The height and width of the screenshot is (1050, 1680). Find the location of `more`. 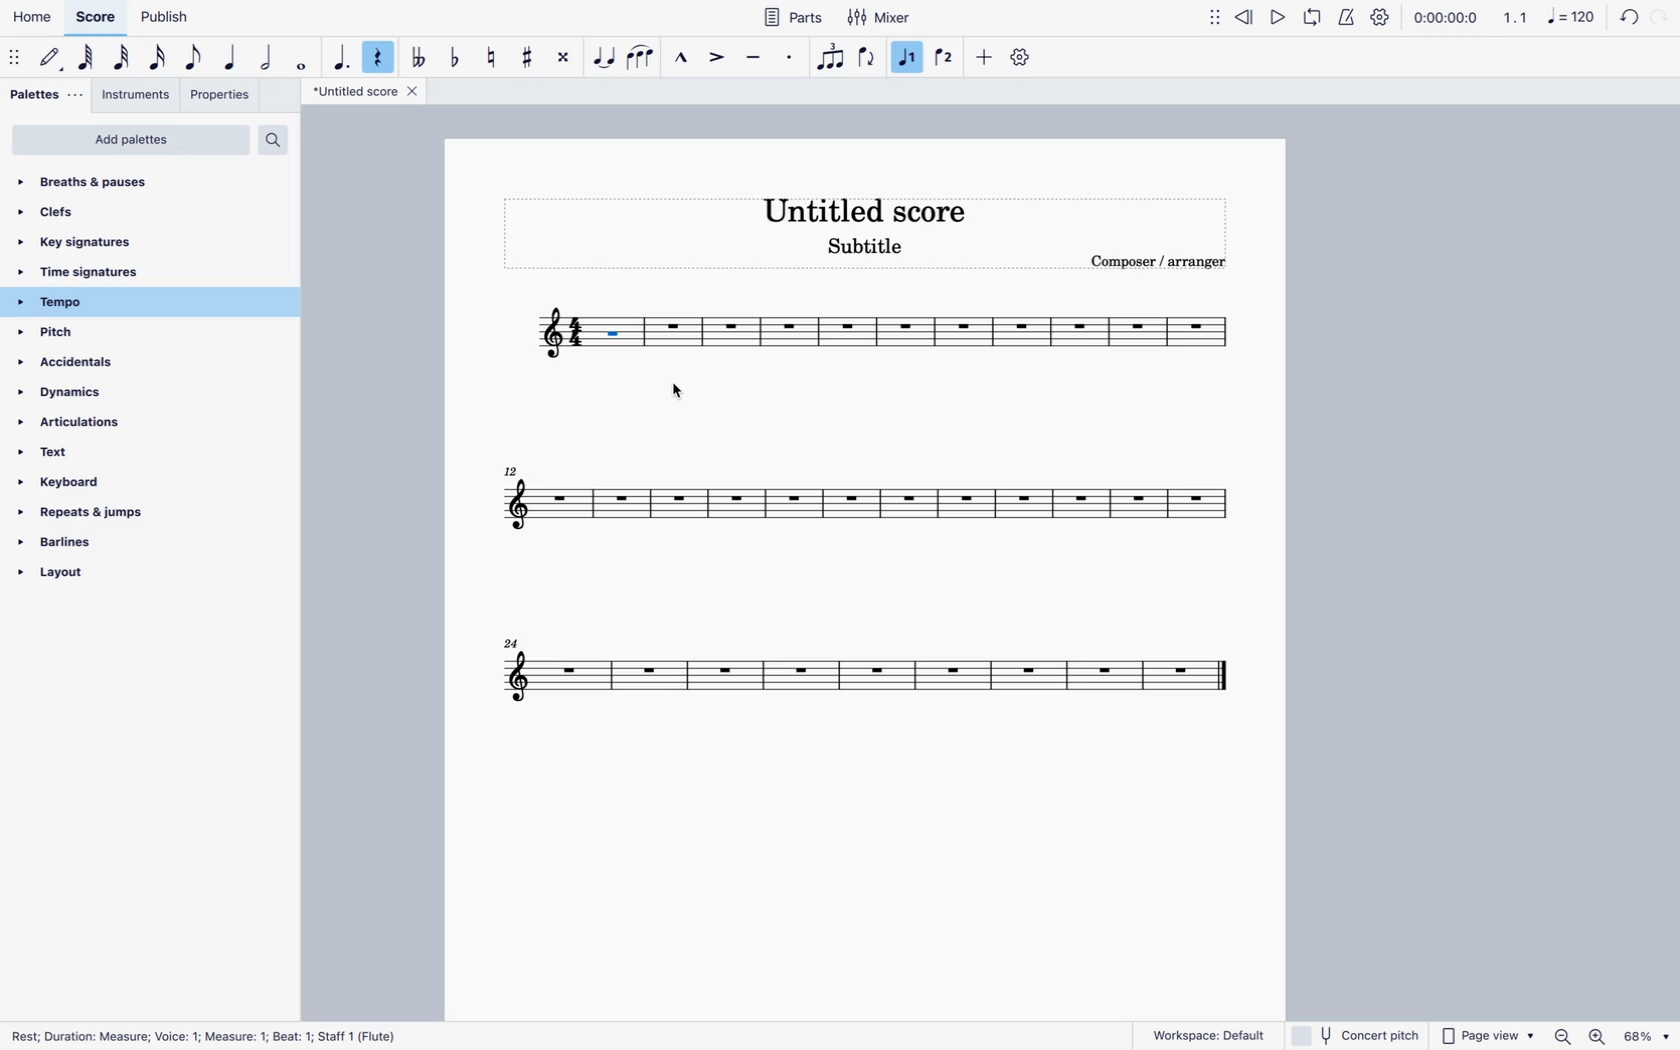

more is located at coordinates (986, 56).